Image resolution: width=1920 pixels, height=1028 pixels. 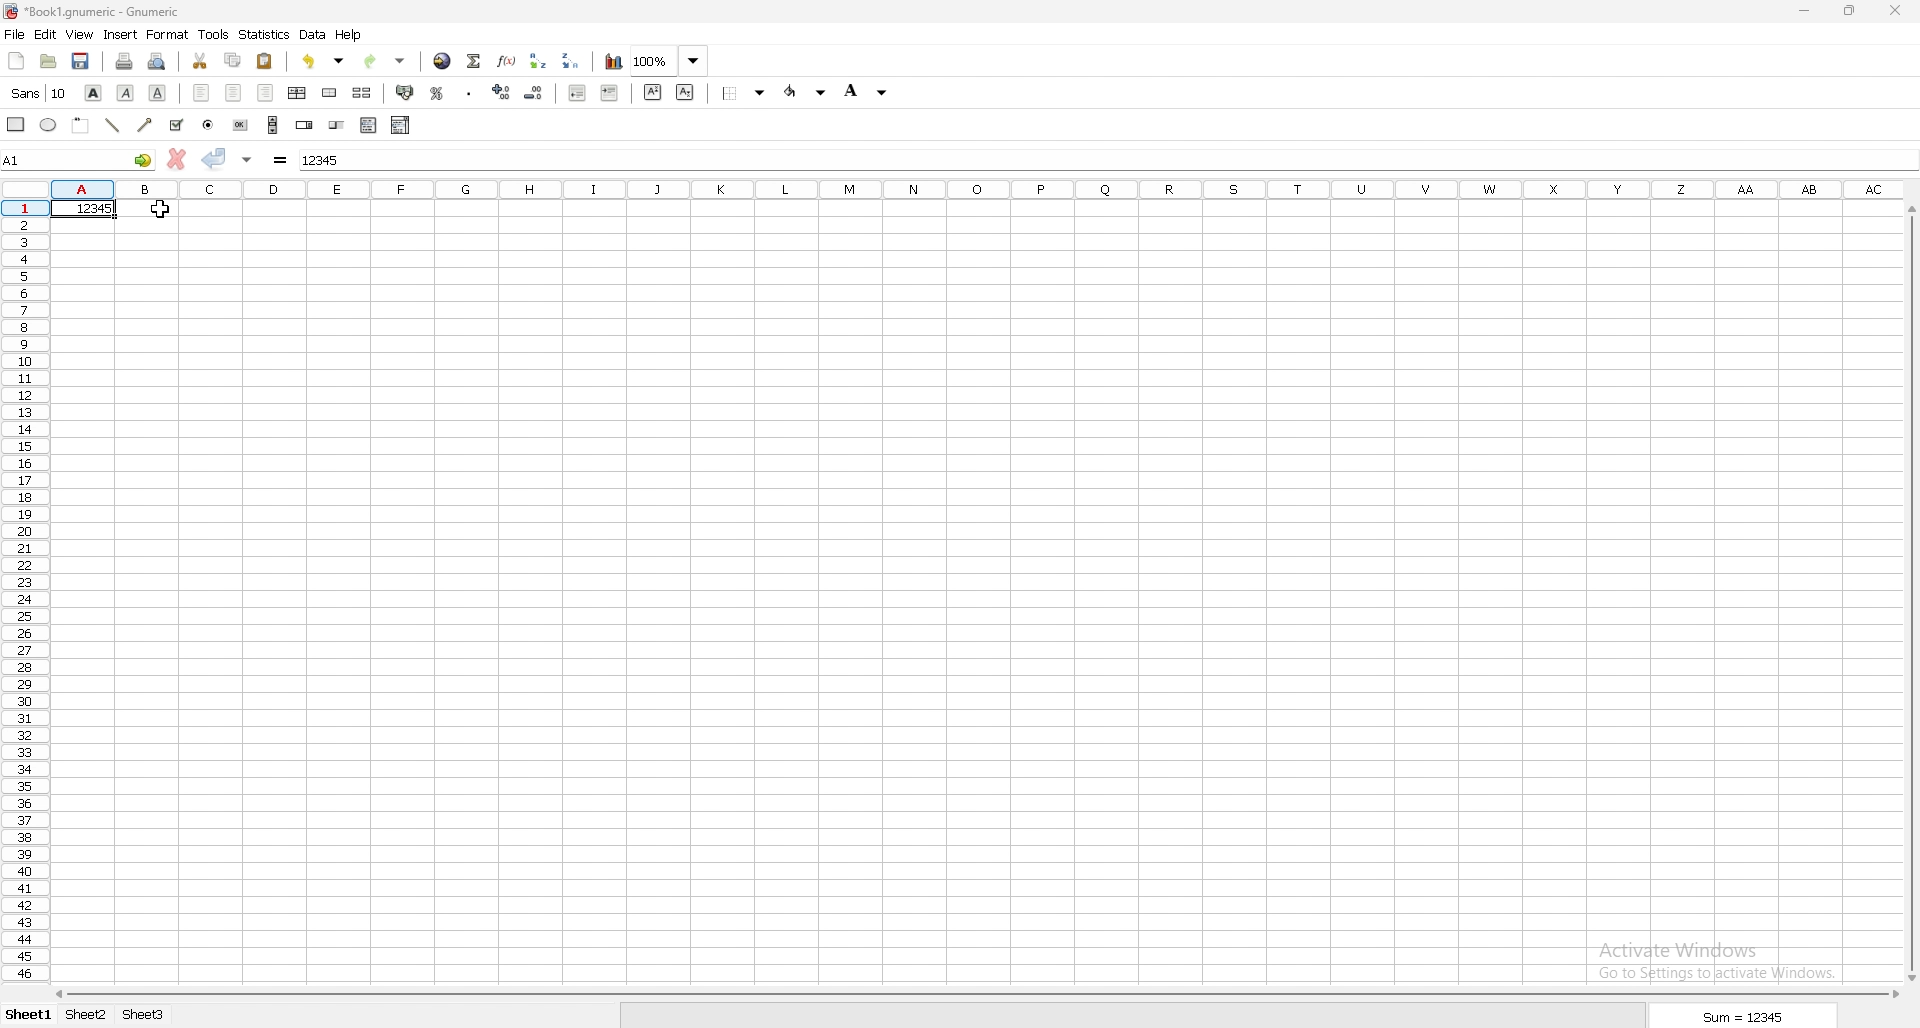 I want to click on split merged cells, so click(x=363, y=93).